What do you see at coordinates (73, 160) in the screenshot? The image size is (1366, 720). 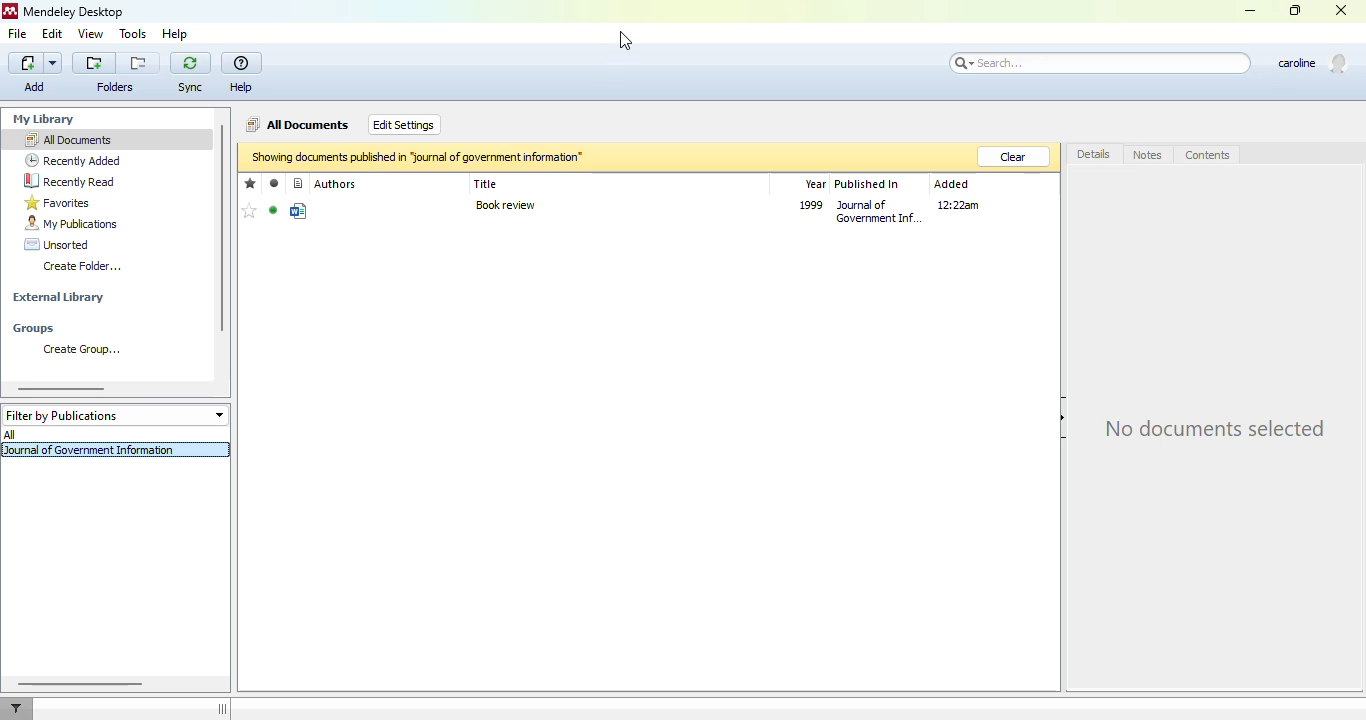 I see `recently added` at bounding box center [73, 160].